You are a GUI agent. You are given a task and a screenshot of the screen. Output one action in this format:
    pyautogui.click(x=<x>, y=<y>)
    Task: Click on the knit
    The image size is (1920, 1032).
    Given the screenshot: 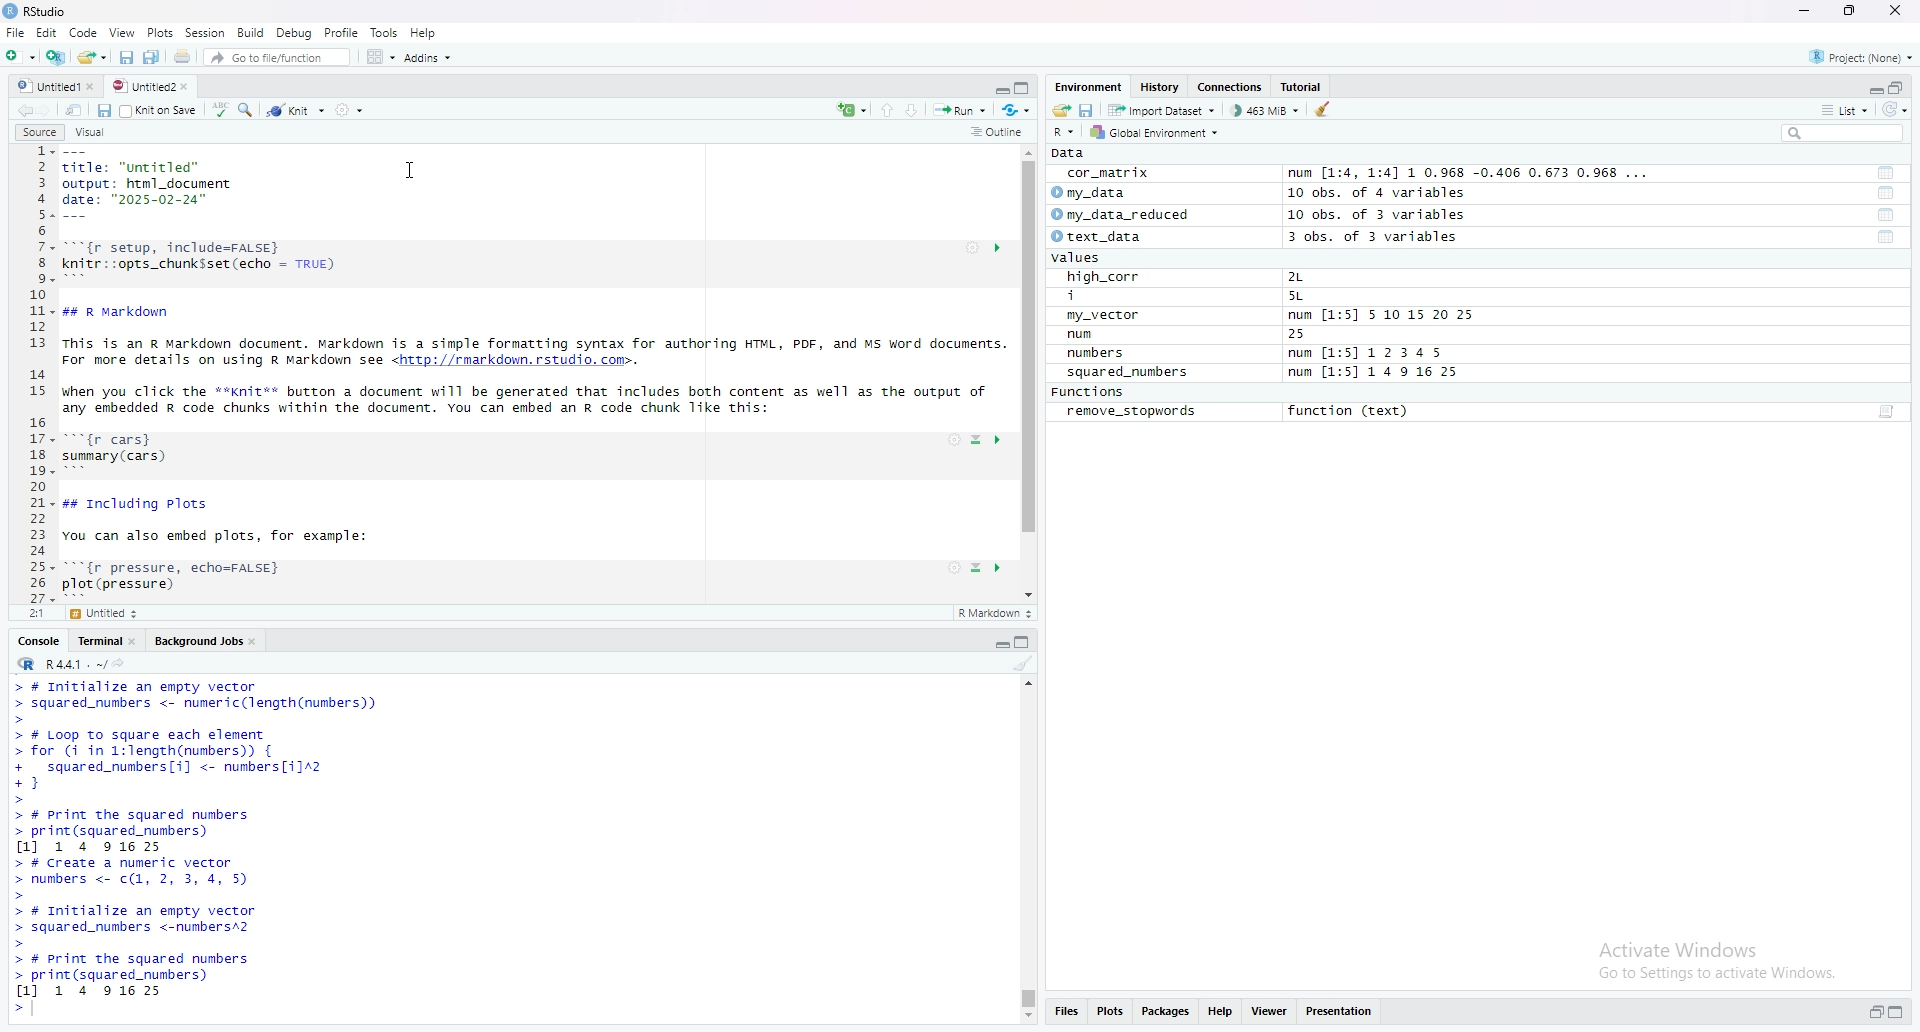 What is the action you would take?
    pyautogui.click(x=298, y=109)
    